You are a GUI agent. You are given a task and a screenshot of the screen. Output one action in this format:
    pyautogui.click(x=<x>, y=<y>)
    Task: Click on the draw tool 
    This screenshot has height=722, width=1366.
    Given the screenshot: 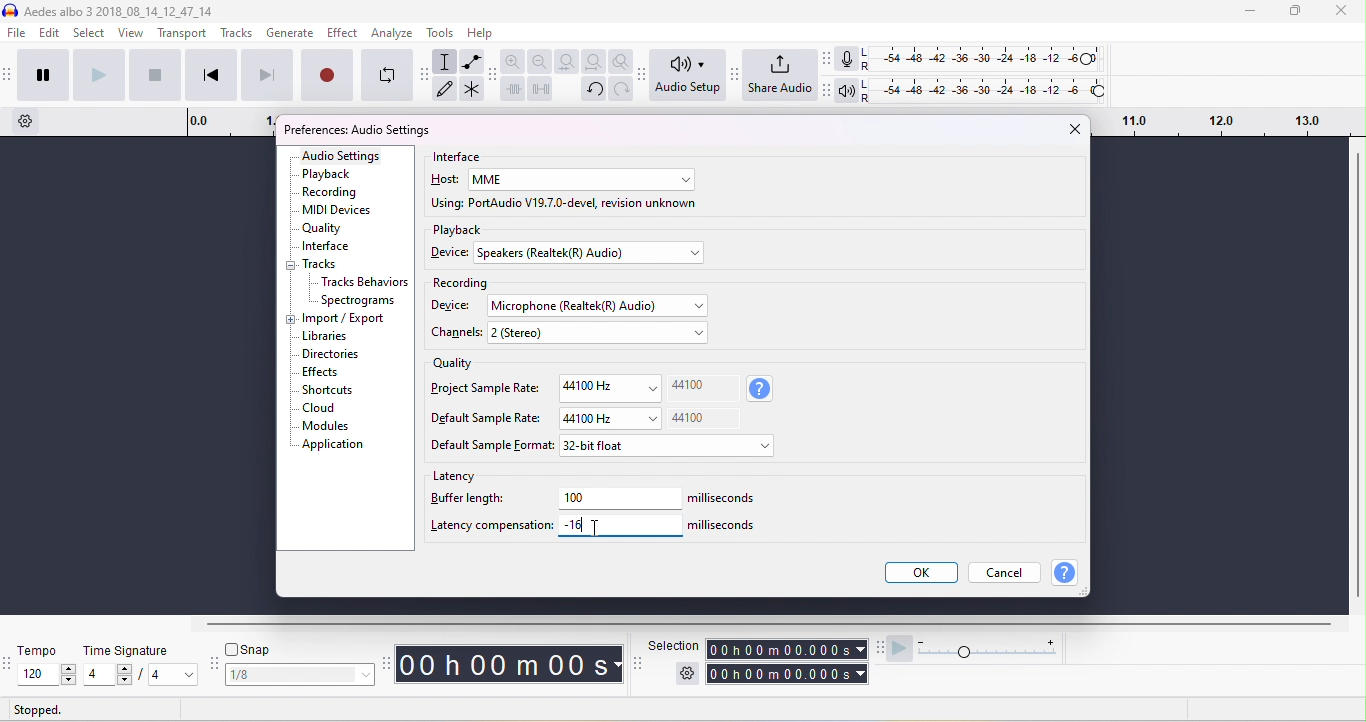 What is the action you would take?
    pyautogui.click(x=445, y=87)
    